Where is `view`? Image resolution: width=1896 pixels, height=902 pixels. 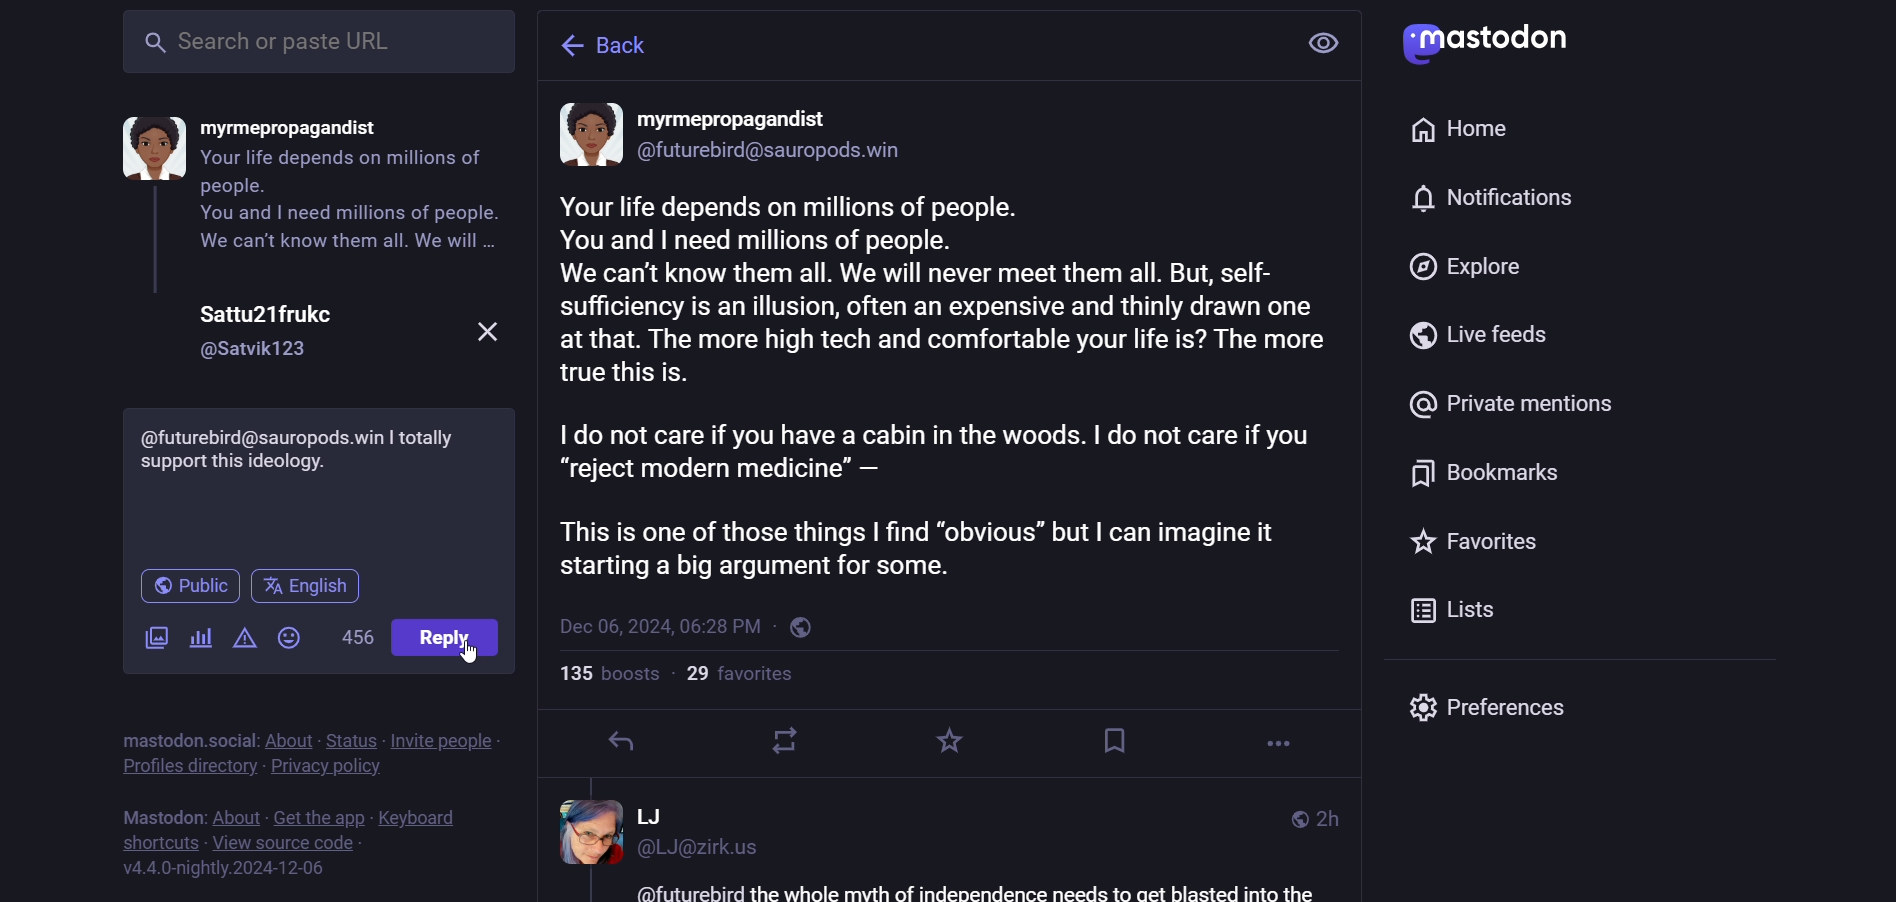 view is located at coordinates (1329, 43).